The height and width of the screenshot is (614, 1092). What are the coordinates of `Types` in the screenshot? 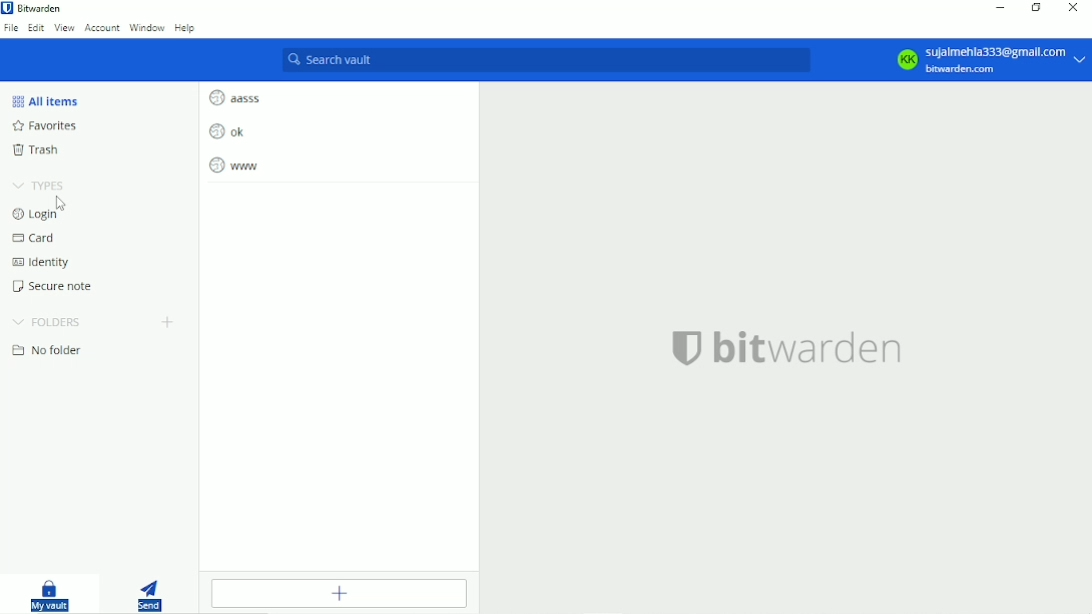 It's located at (40, 184).